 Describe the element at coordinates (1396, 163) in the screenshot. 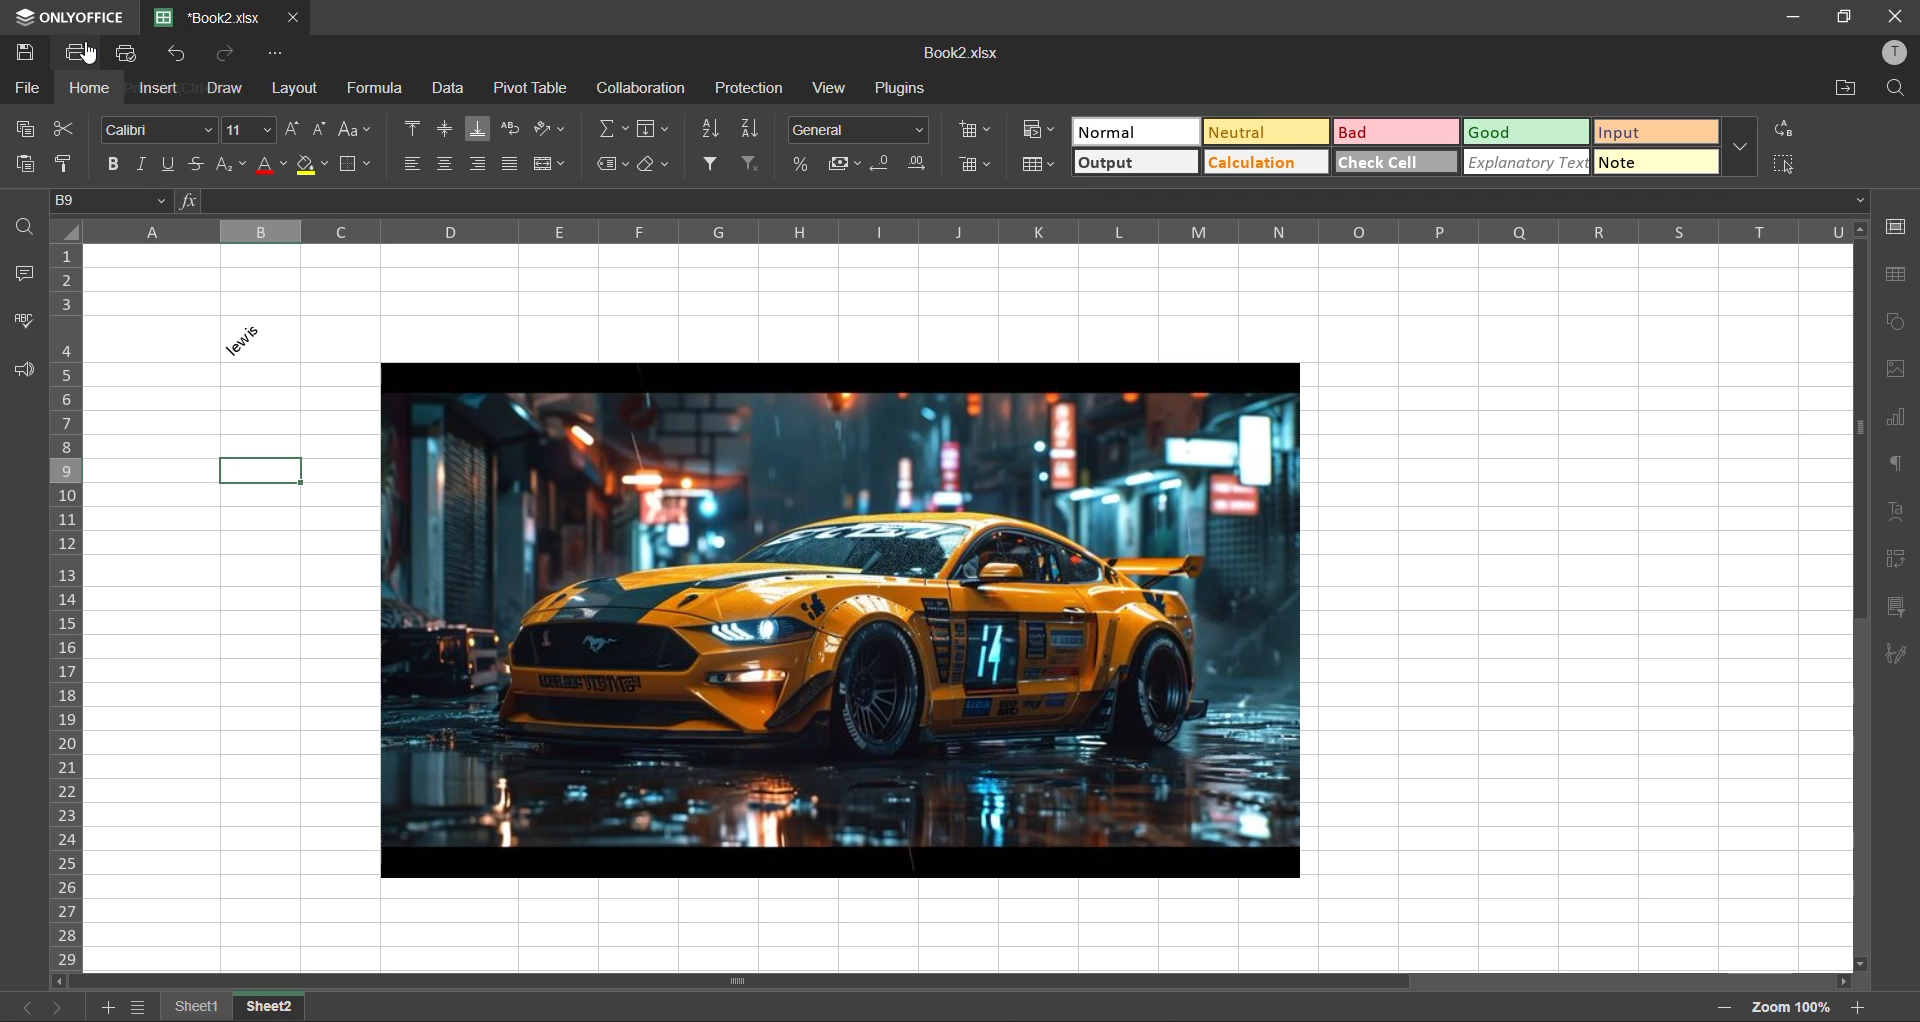

I see `check cell` at that location.